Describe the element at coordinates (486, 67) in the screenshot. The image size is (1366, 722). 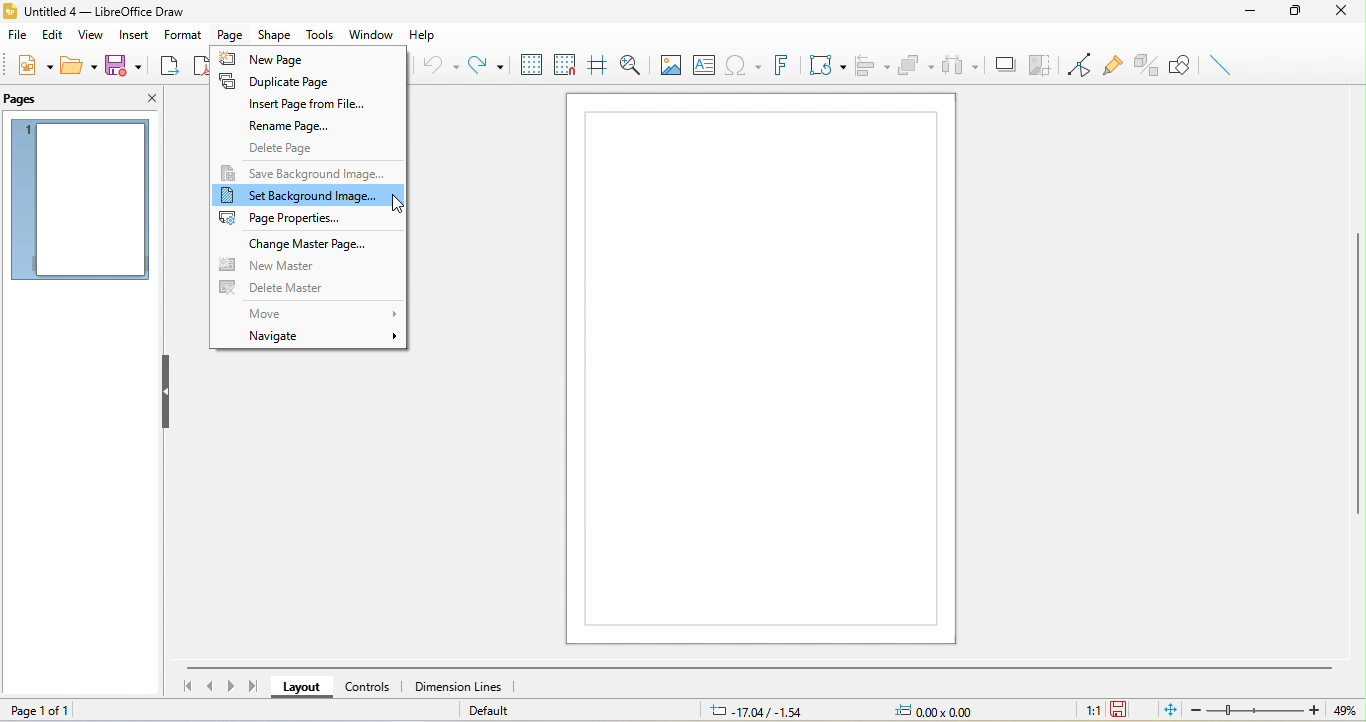
I see `redo` at that location.